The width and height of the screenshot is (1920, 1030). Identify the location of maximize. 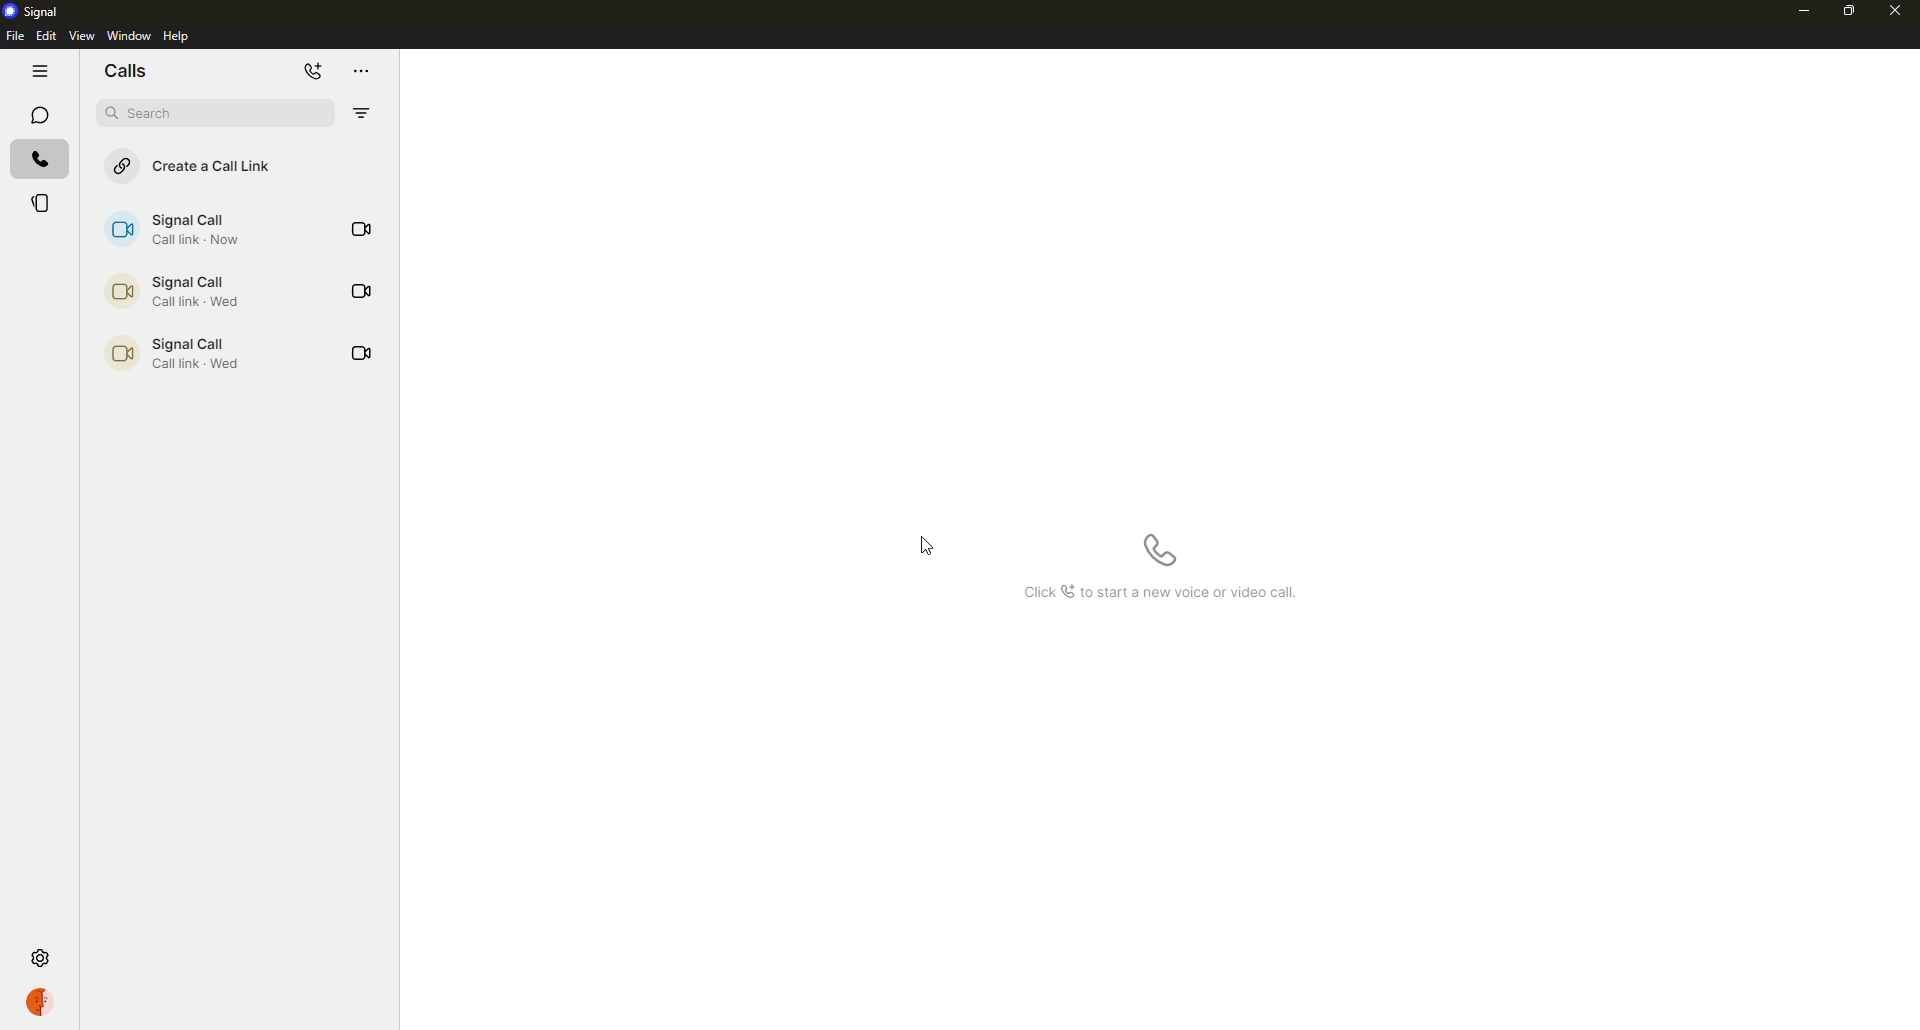
(1848, 11).